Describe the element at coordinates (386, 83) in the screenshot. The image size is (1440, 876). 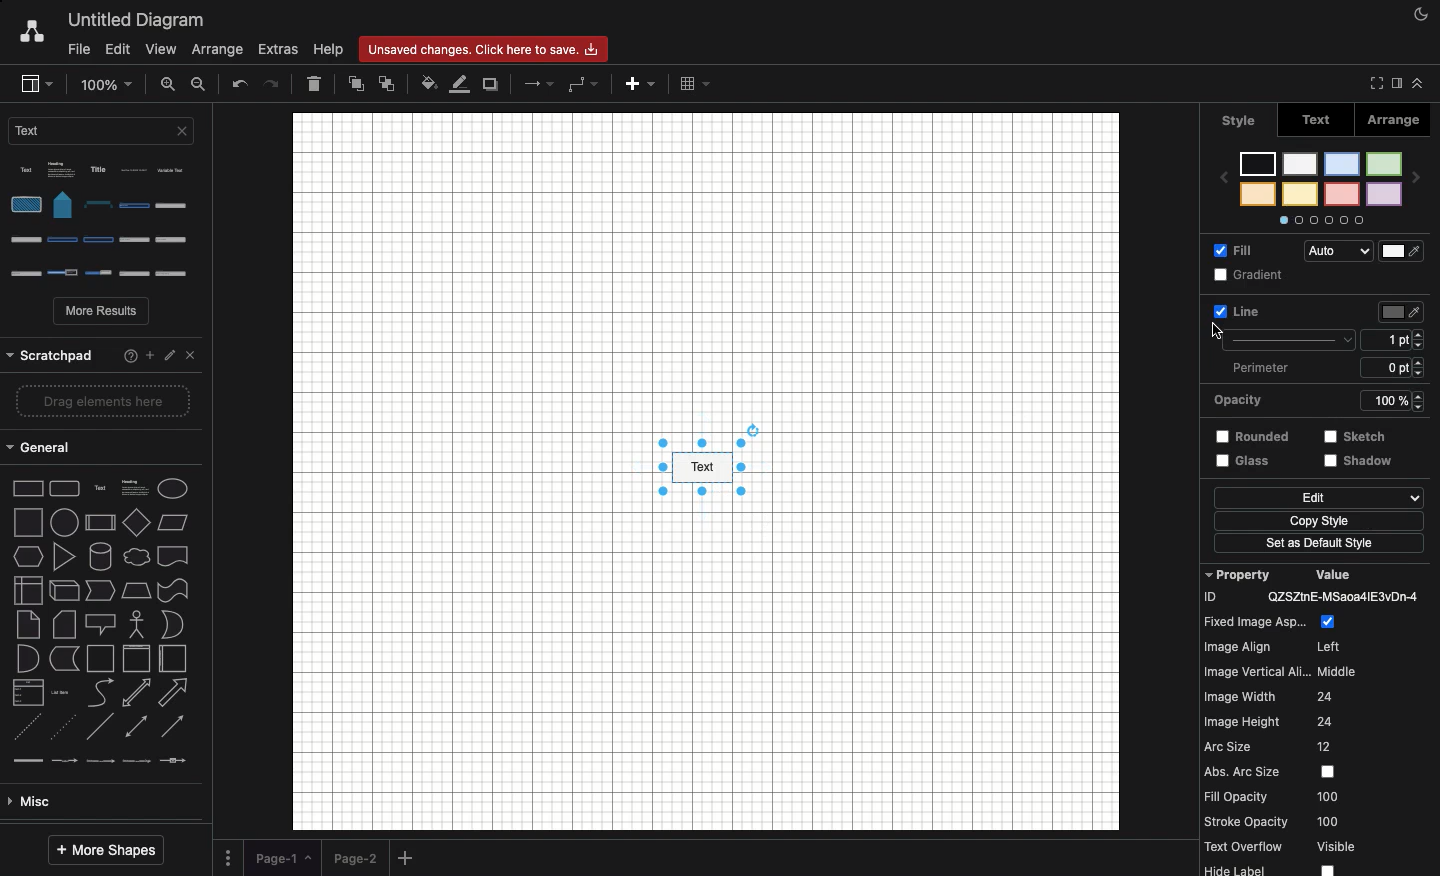
I see `To back` at that location.